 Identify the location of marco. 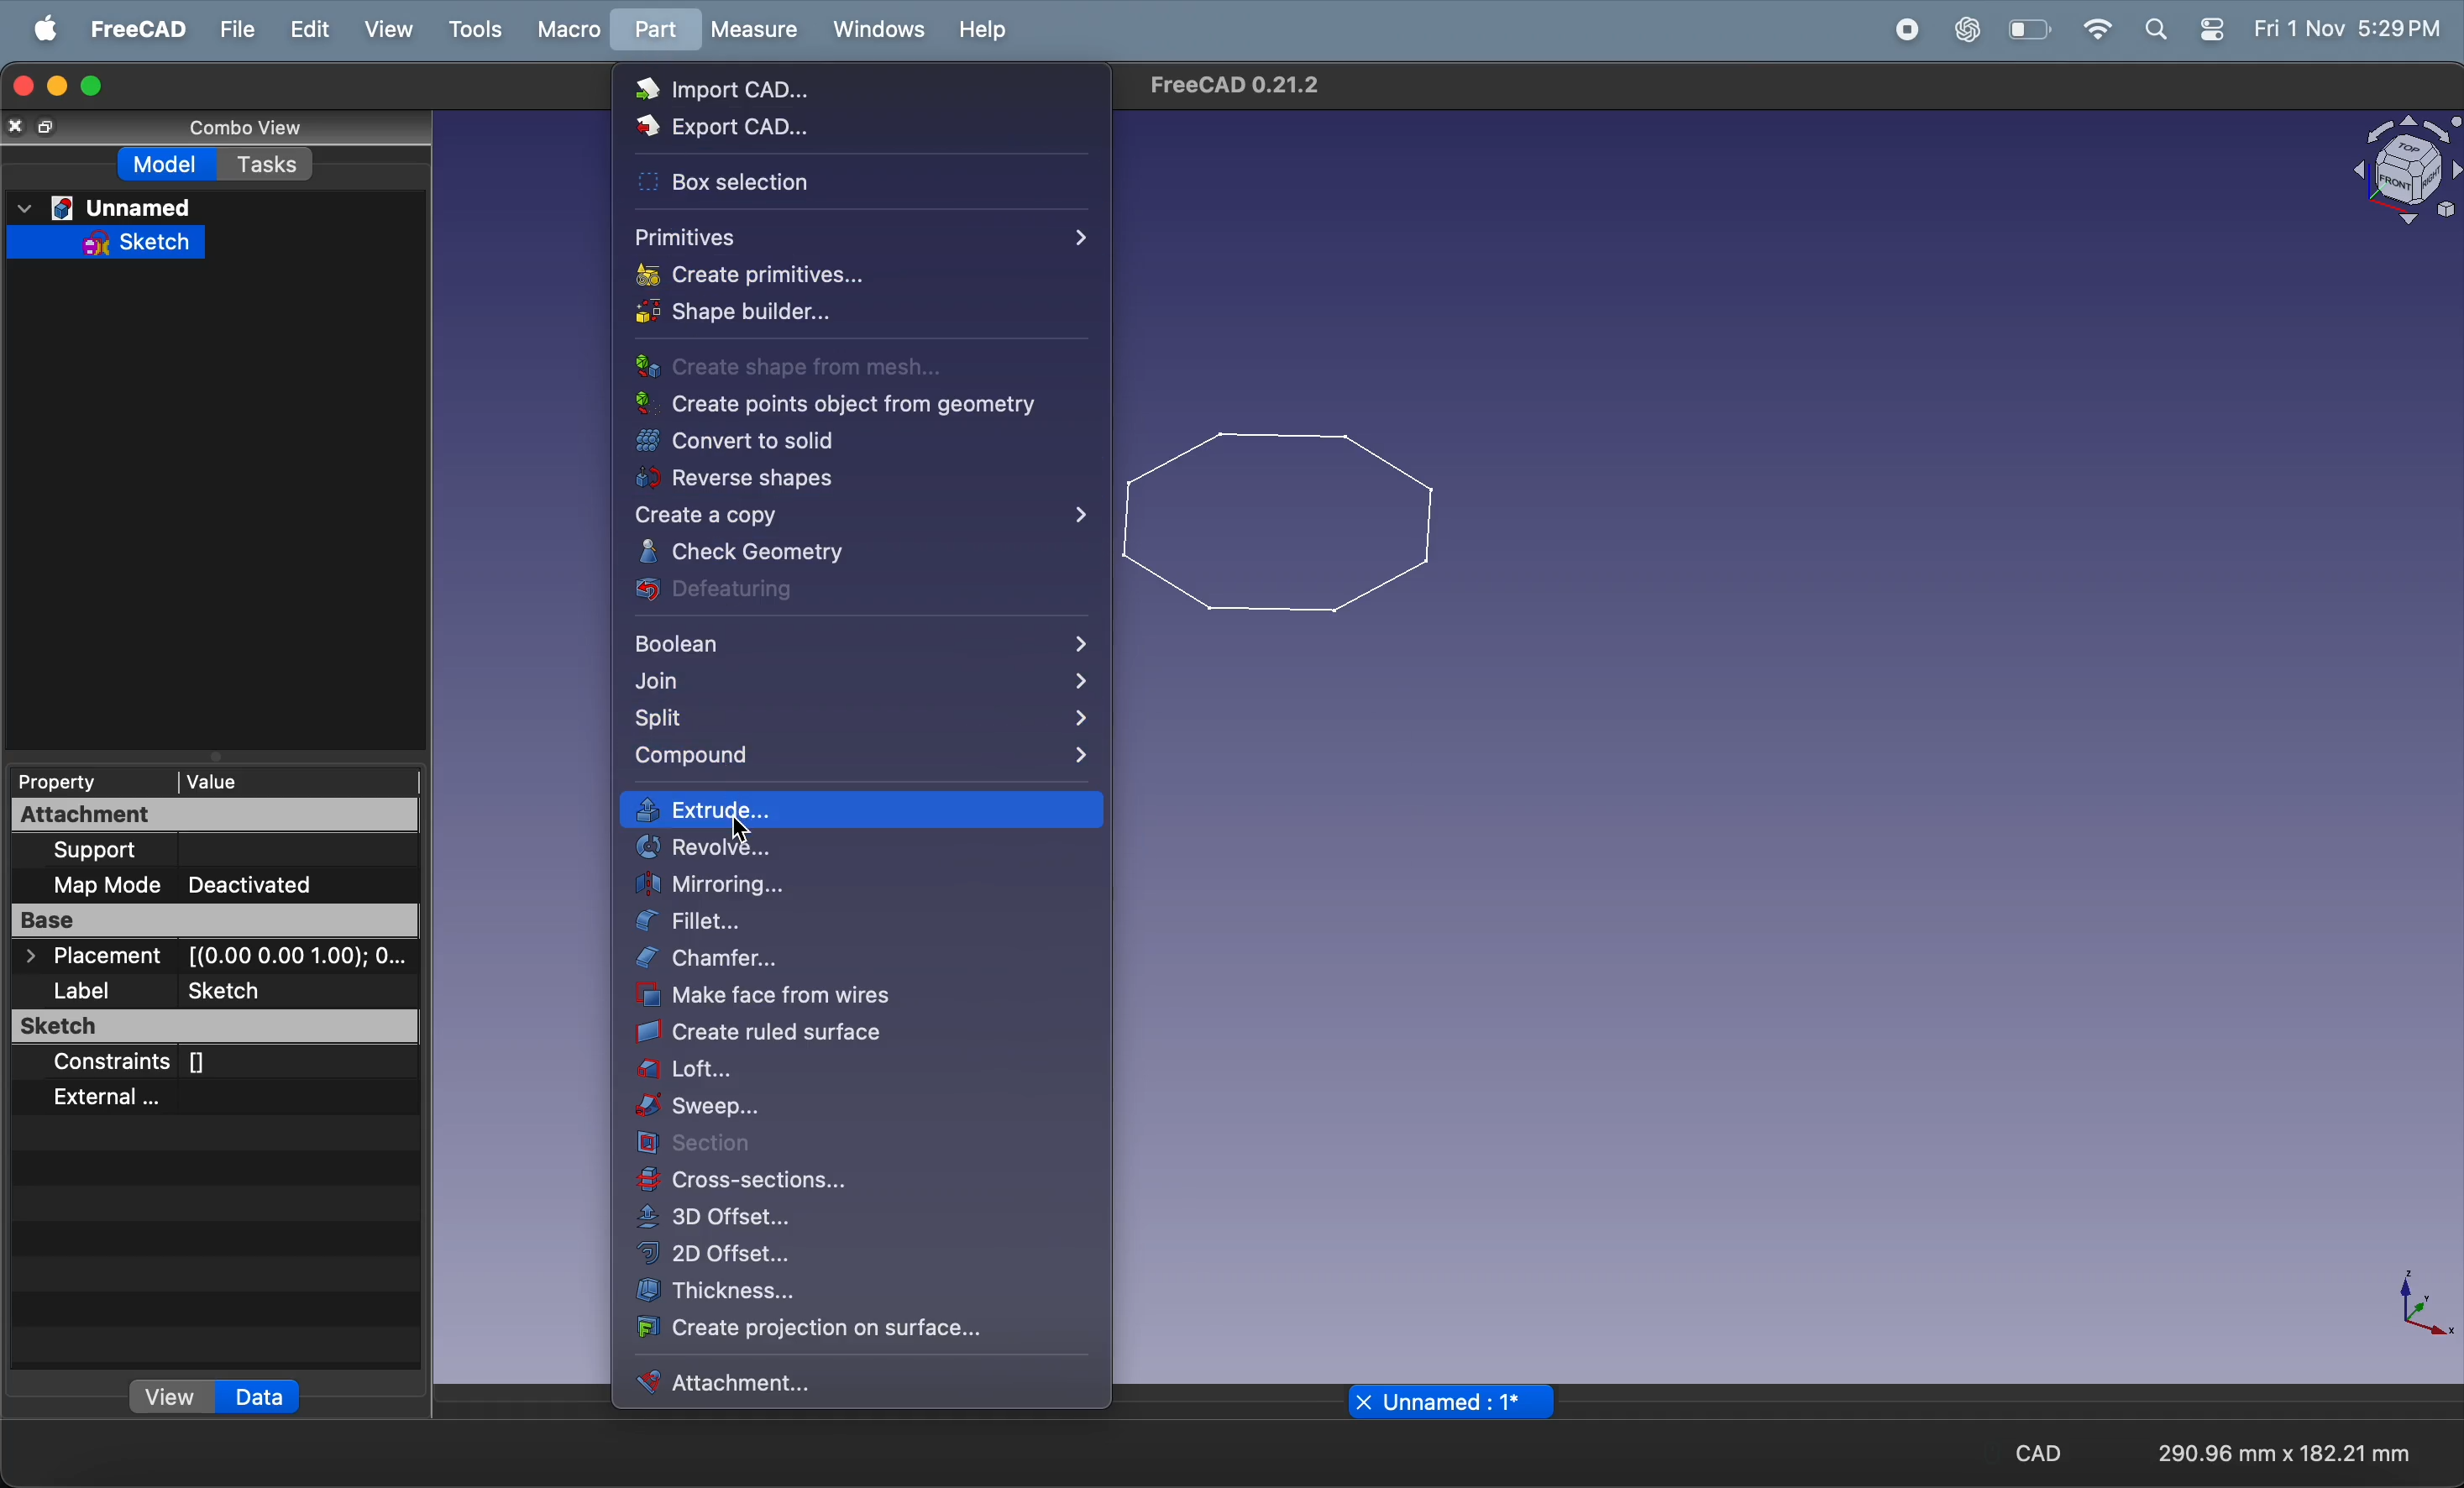
(567, 32).